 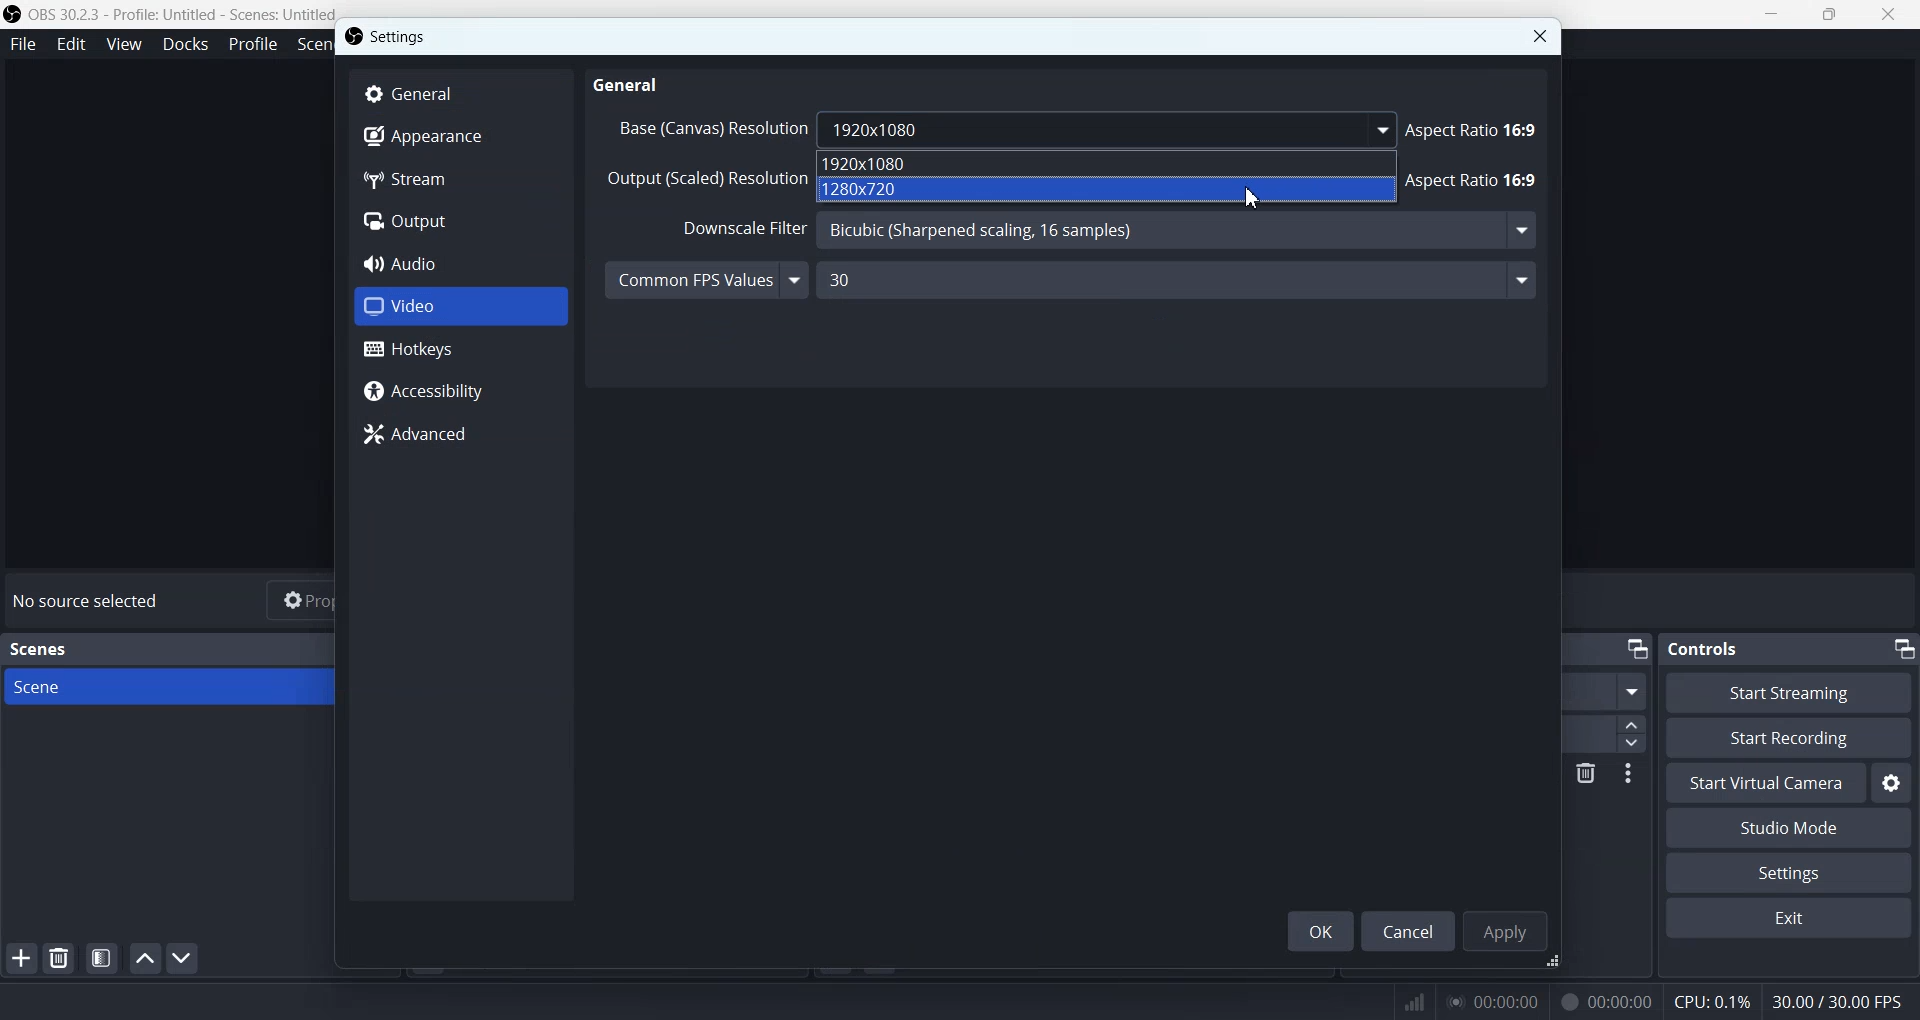 I want to click on Minimize, so click(x=1902, y=647).